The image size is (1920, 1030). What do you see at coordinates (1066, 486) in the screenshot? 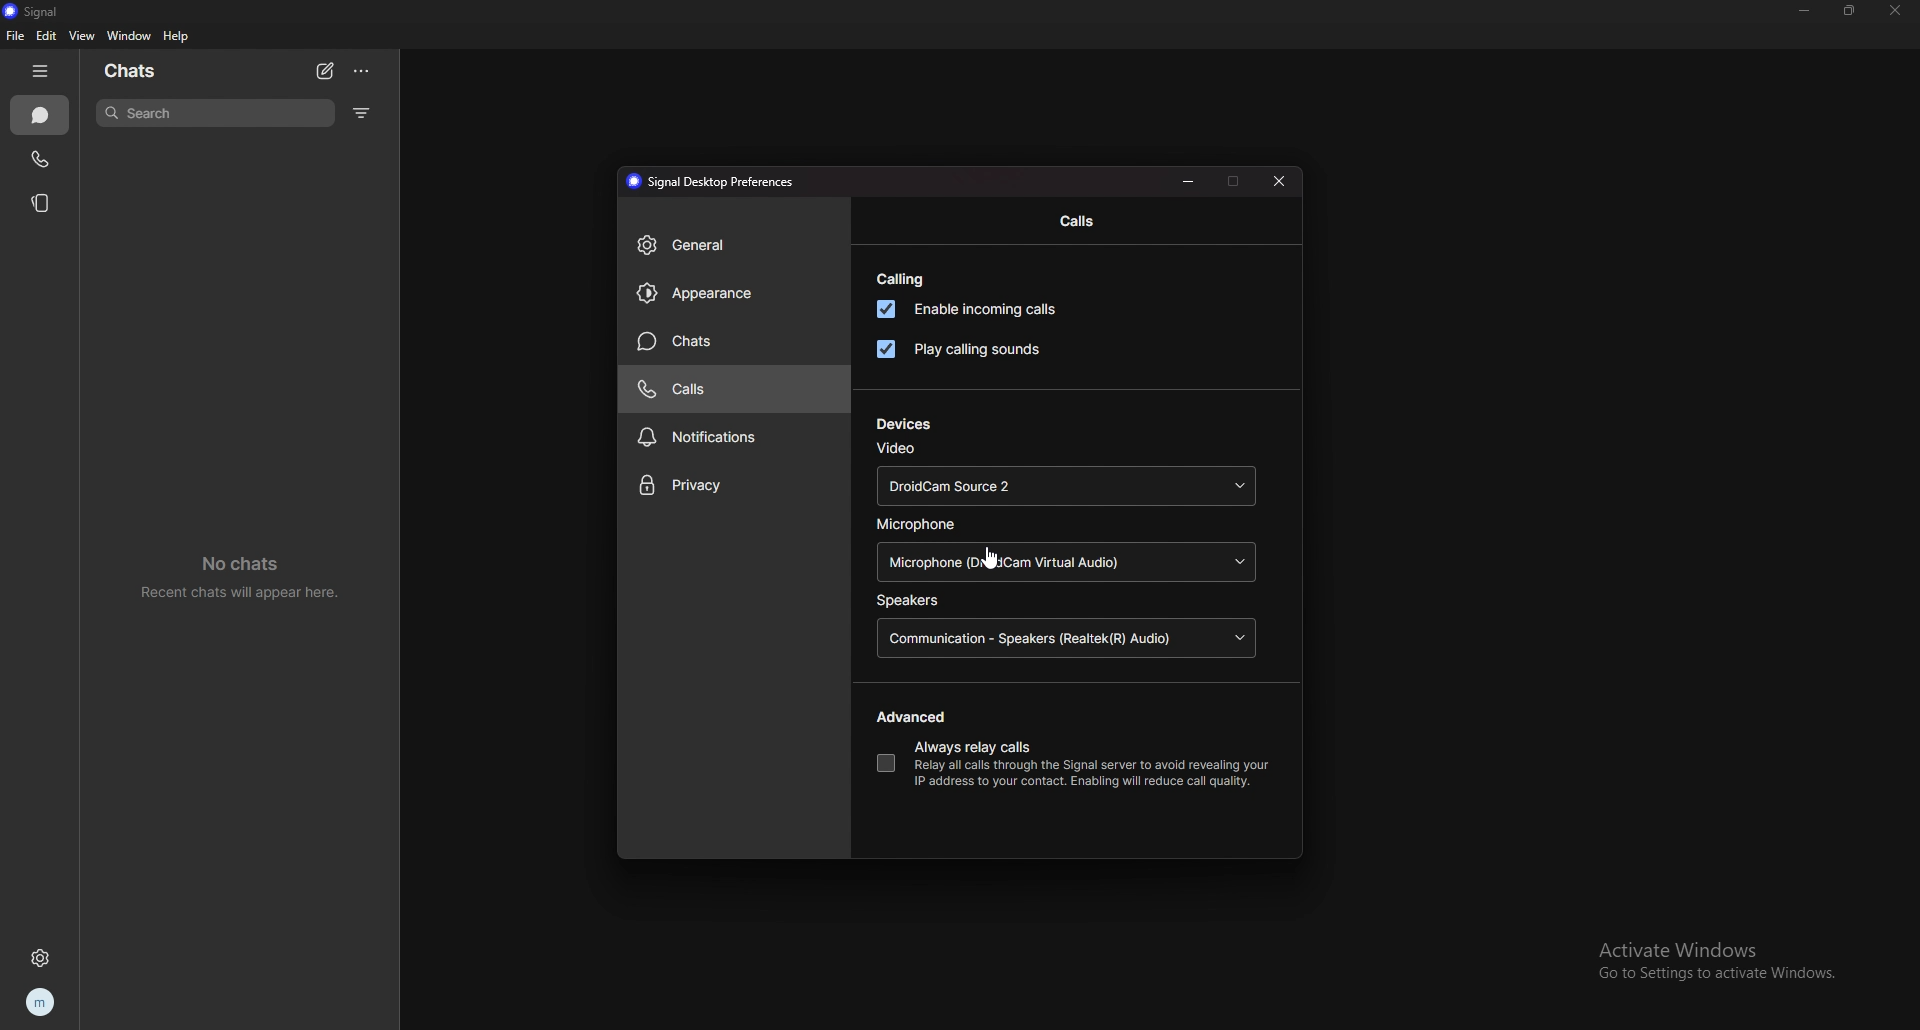
I see `video source` at bounding box center [1066, 486].